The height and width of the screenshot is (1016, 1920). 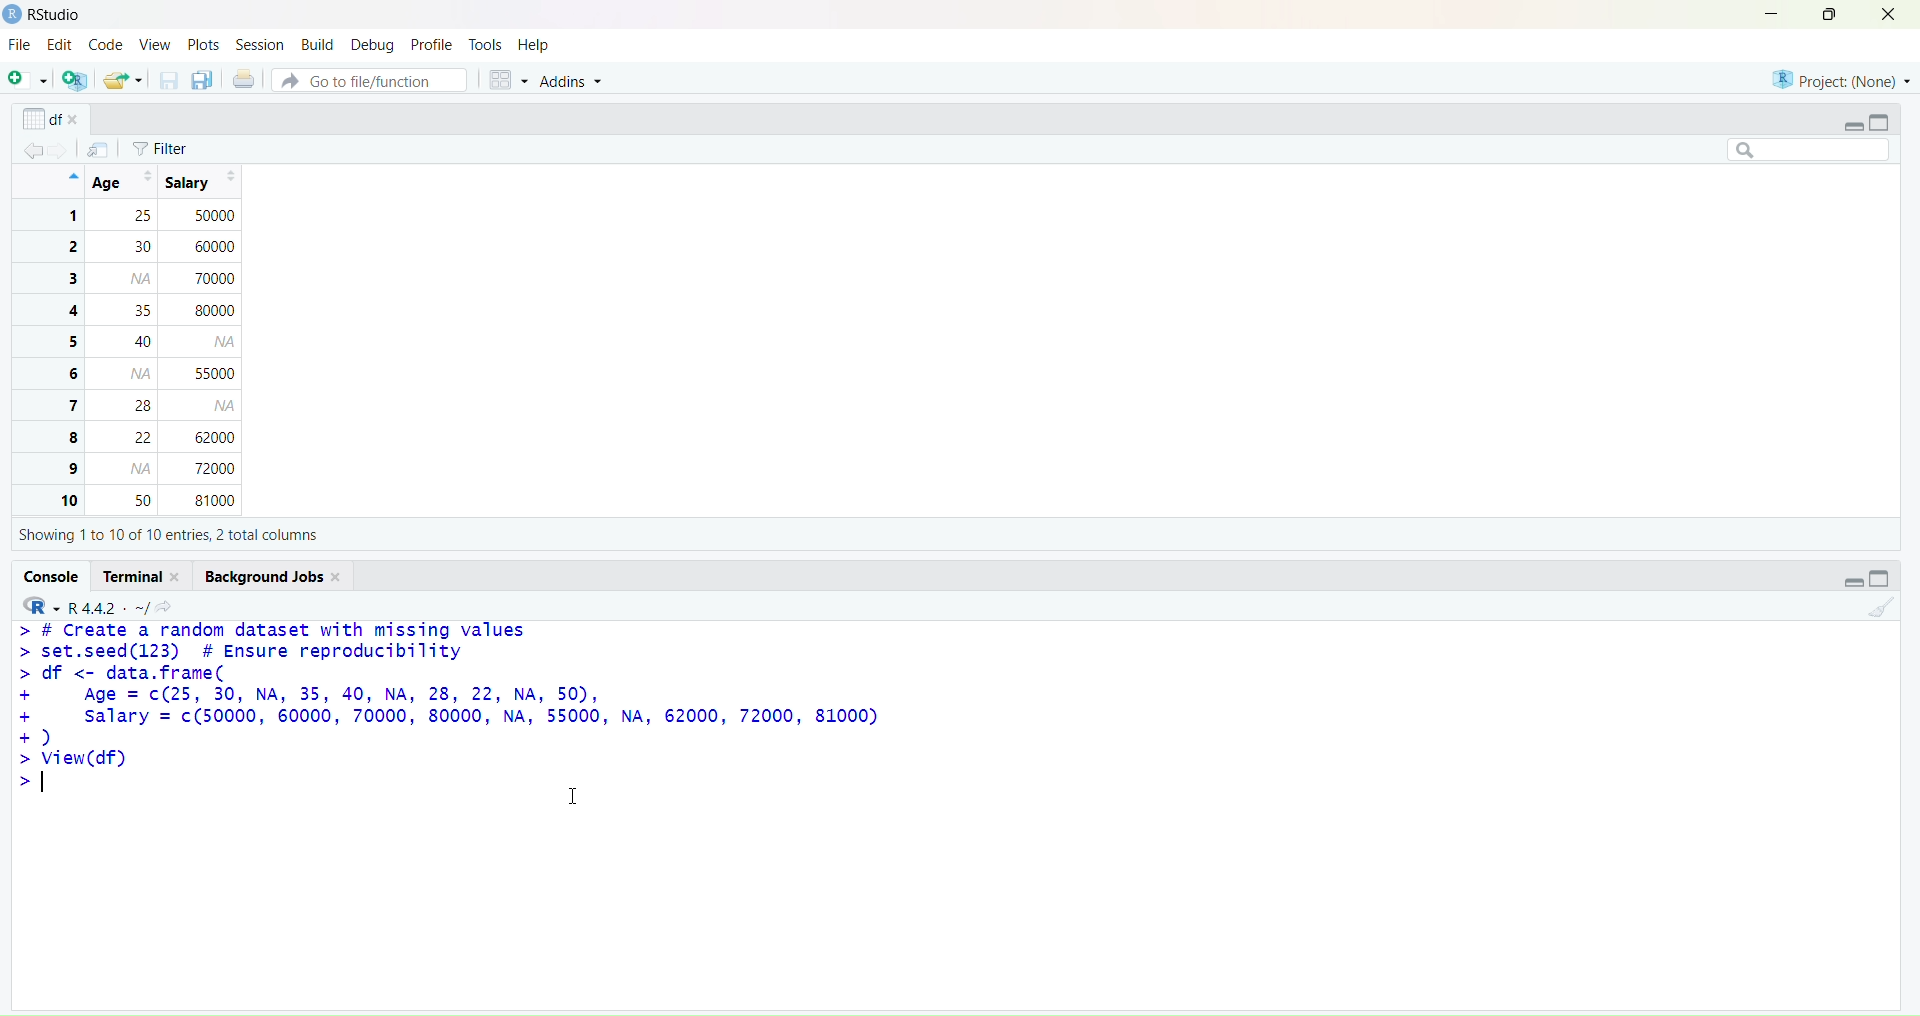 I want to click on options, so click(x=98, y=150).